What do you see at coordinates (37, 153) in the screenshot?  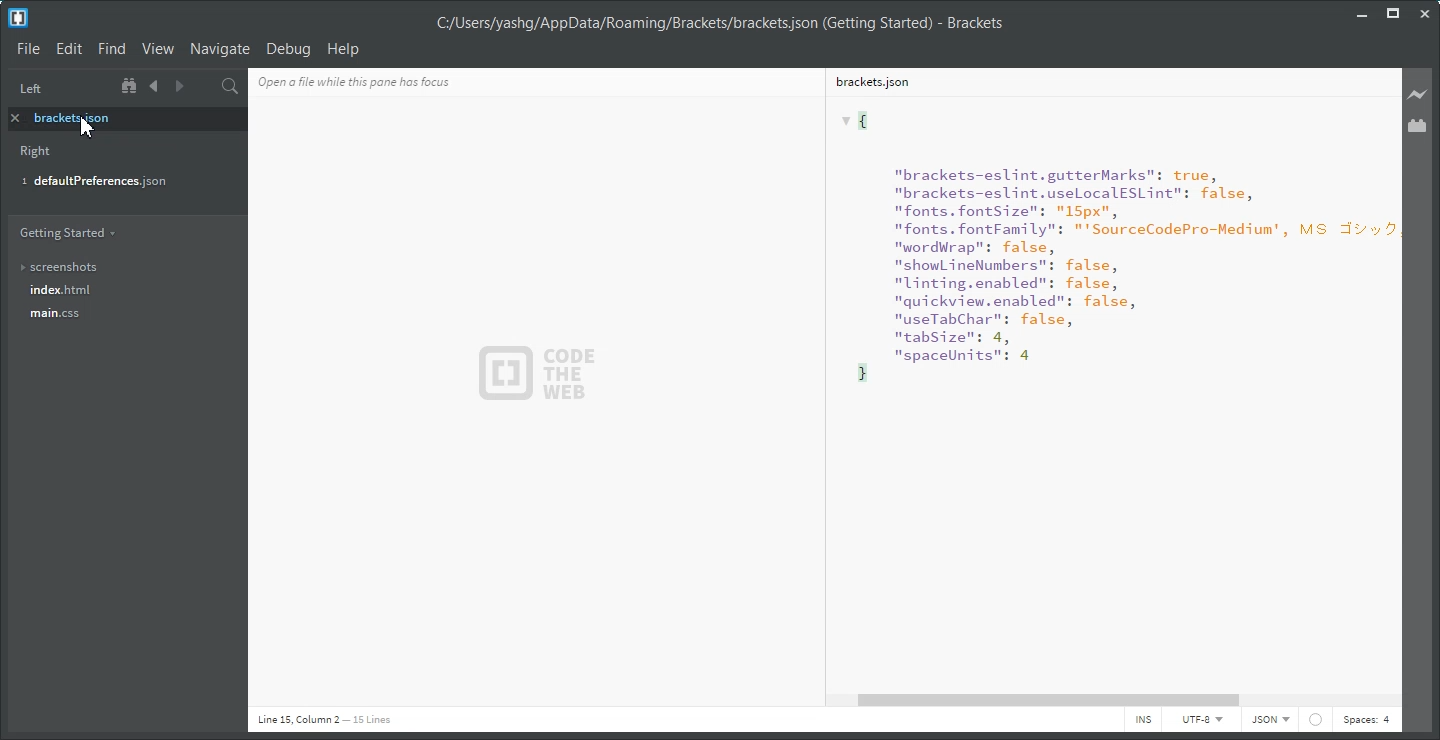 I see `Right Panel` at bounding box center [37, 153].